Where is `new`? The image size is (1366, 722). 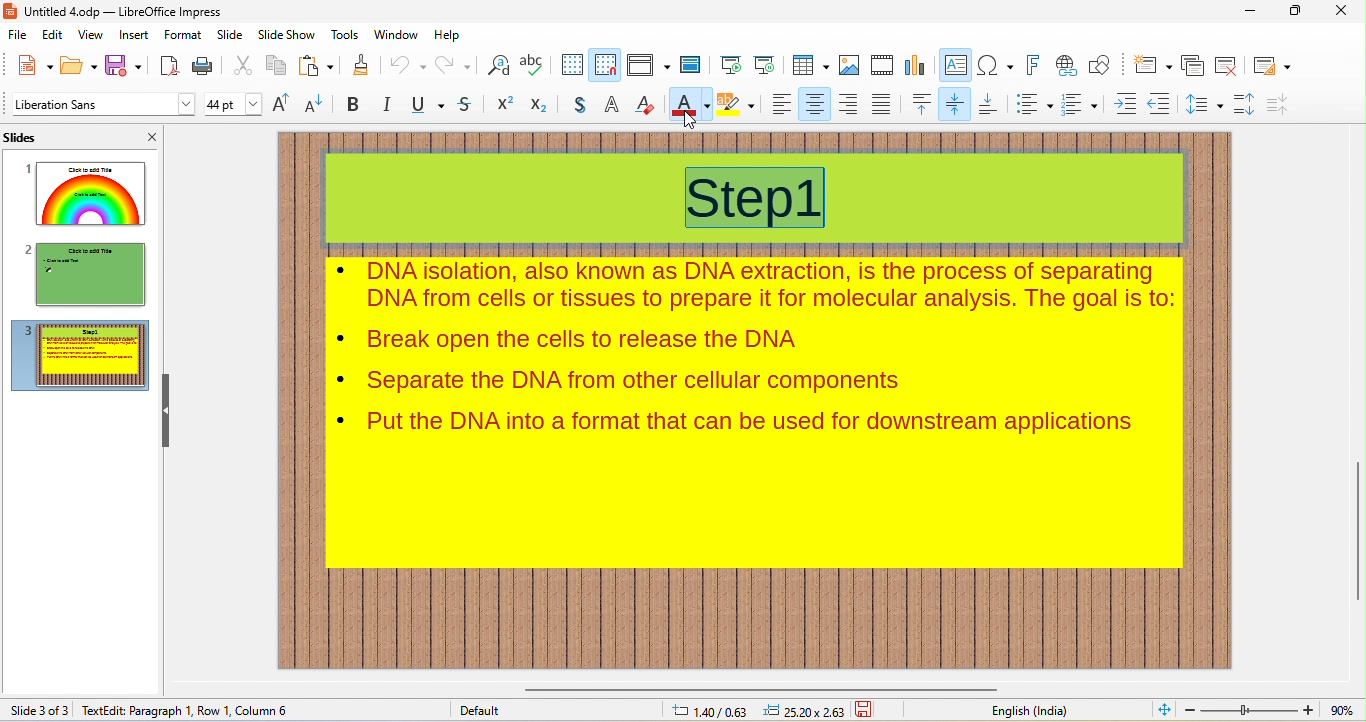
new is located at coordinates (33, 64).